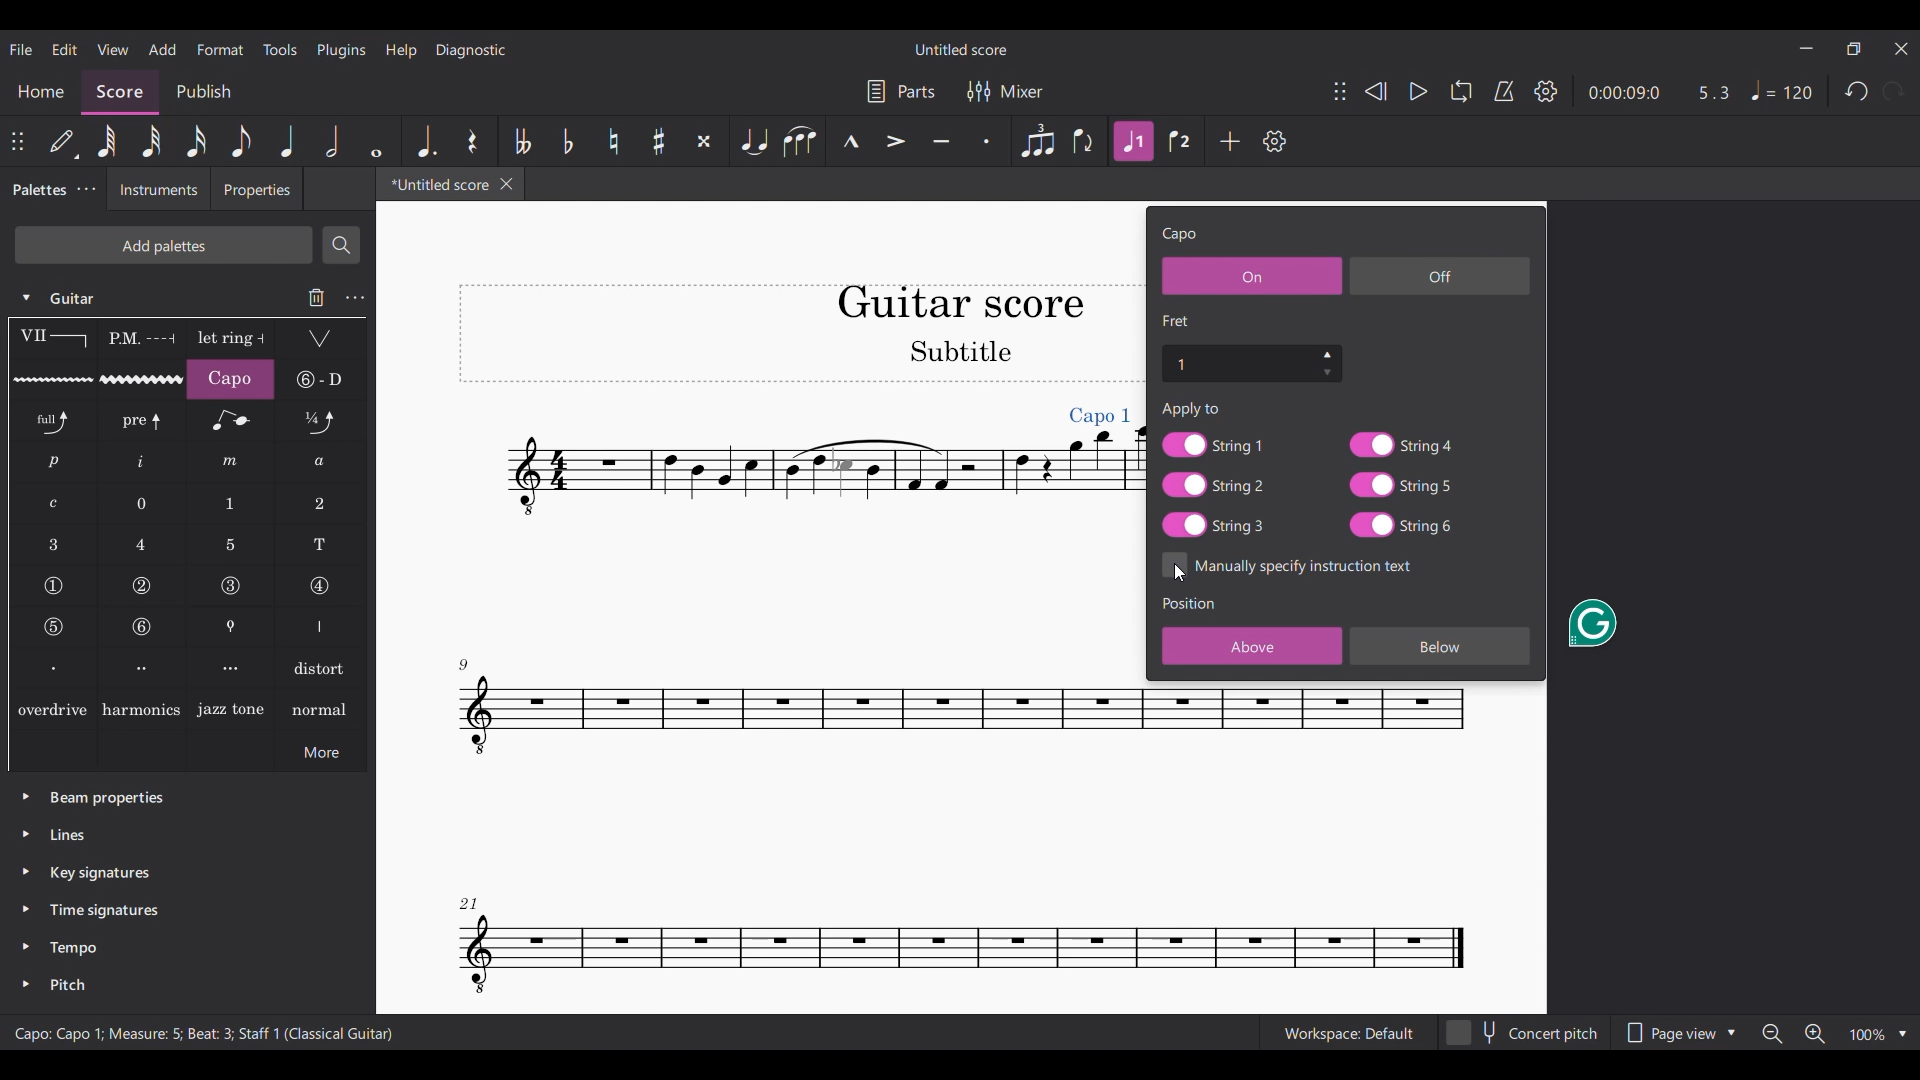 The image size is (1920, 1080). I want to click on Delete, so click(317, 297).